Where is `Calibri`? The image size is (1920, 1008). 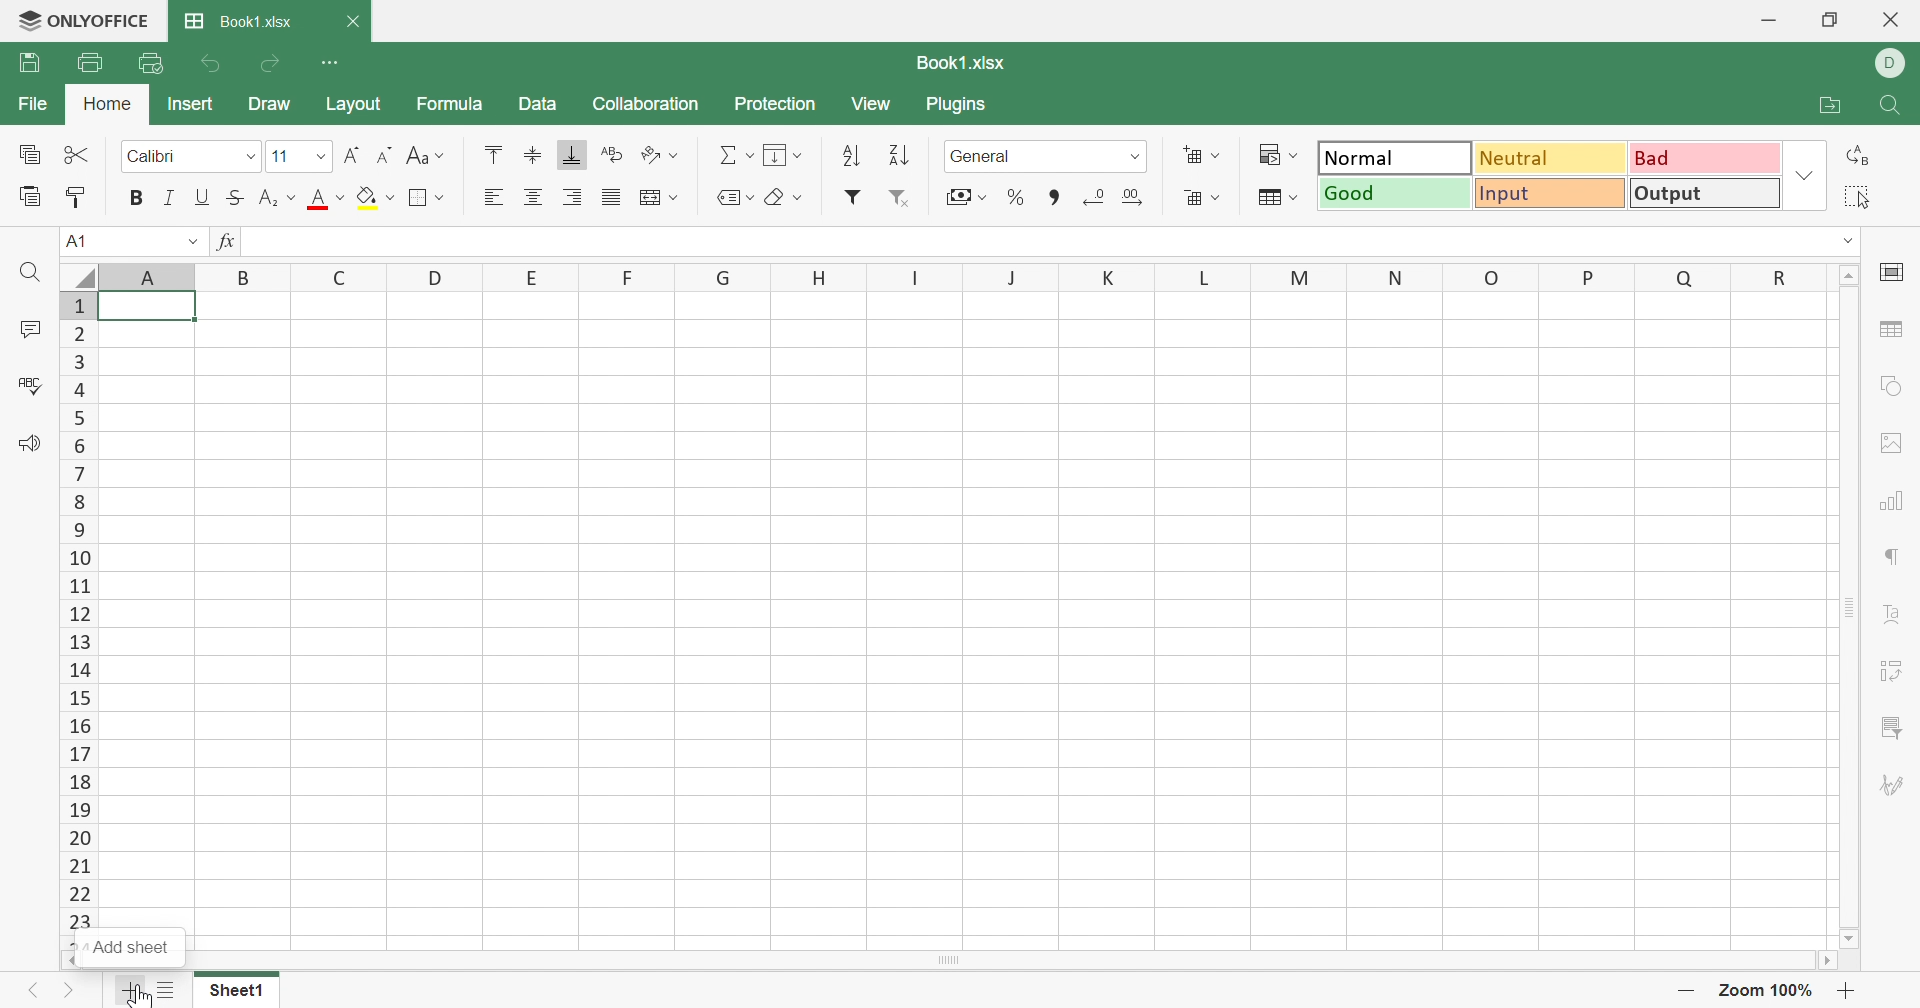 Calibri is located at coordinates (160, 153).